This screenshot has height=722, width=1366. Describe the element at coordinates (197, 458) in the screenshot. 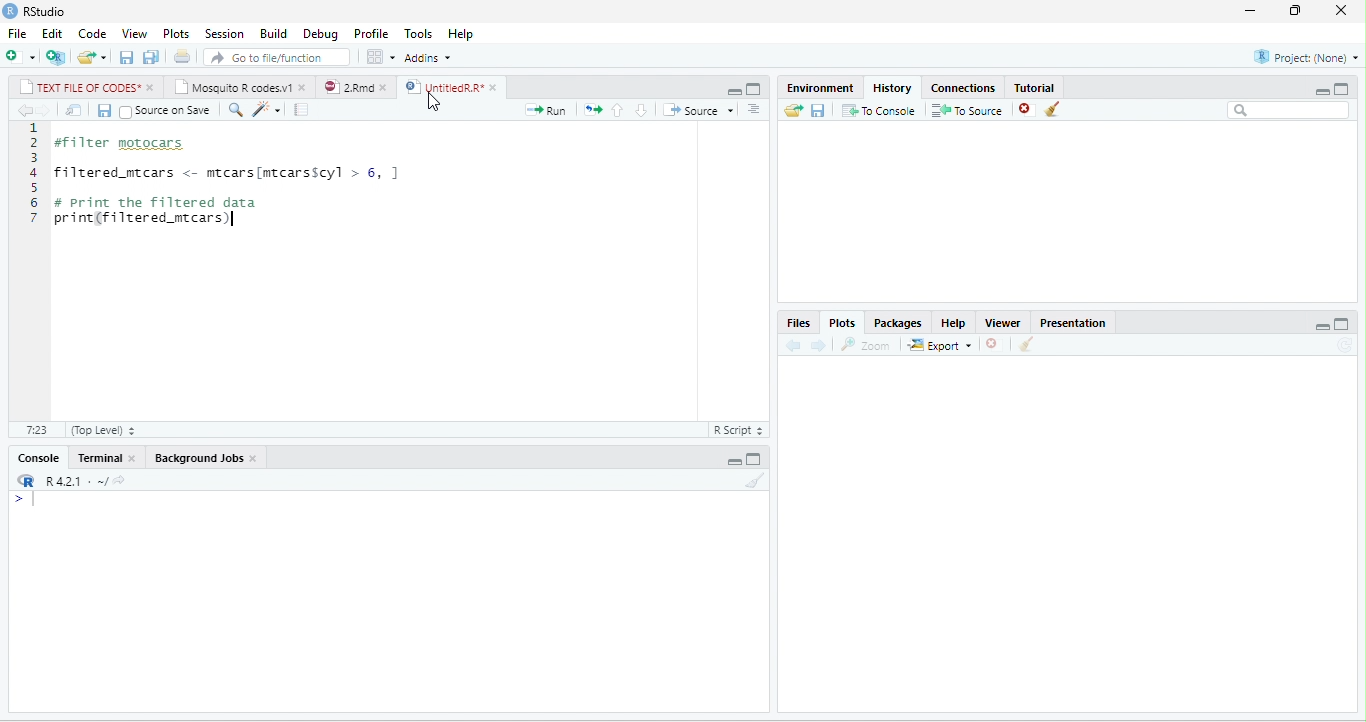

I see `Background Jobs` at that location.